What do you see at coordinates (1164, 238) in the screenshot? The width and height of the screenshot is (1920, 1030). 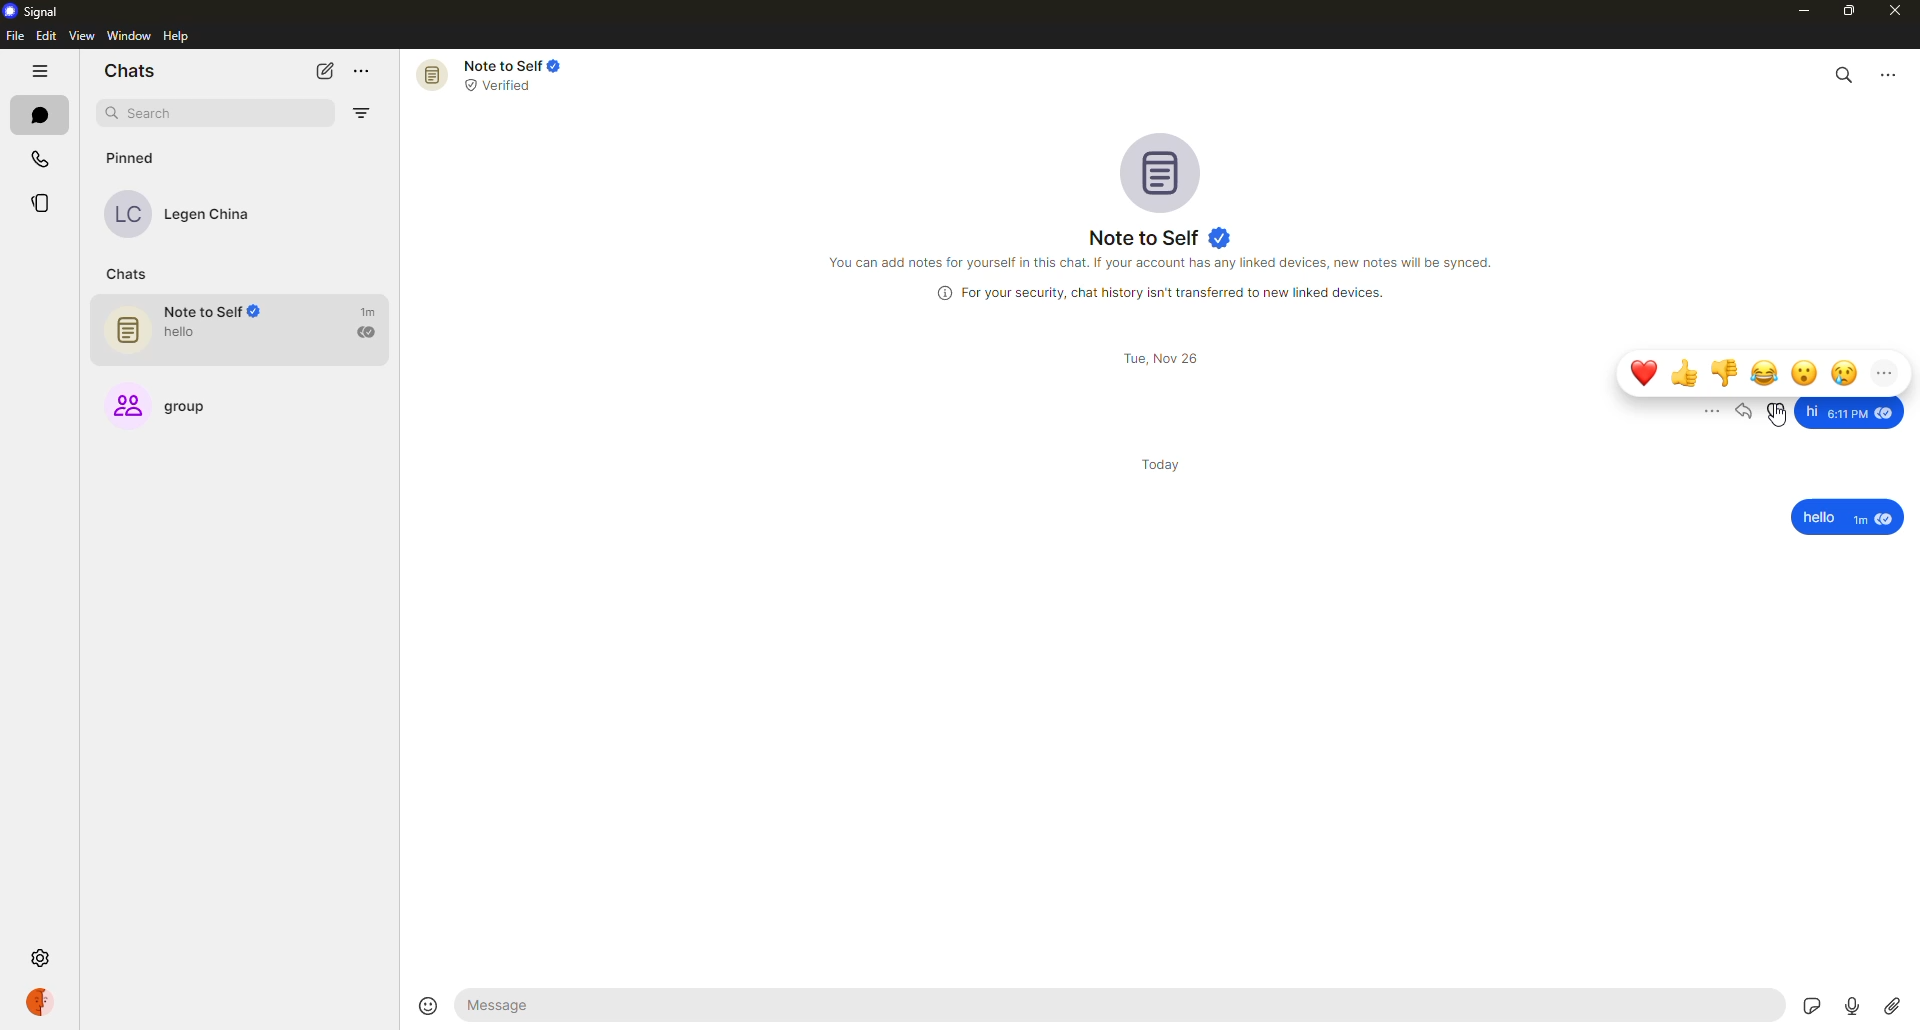 I see `note to self` at bounding box center [1164, 238].